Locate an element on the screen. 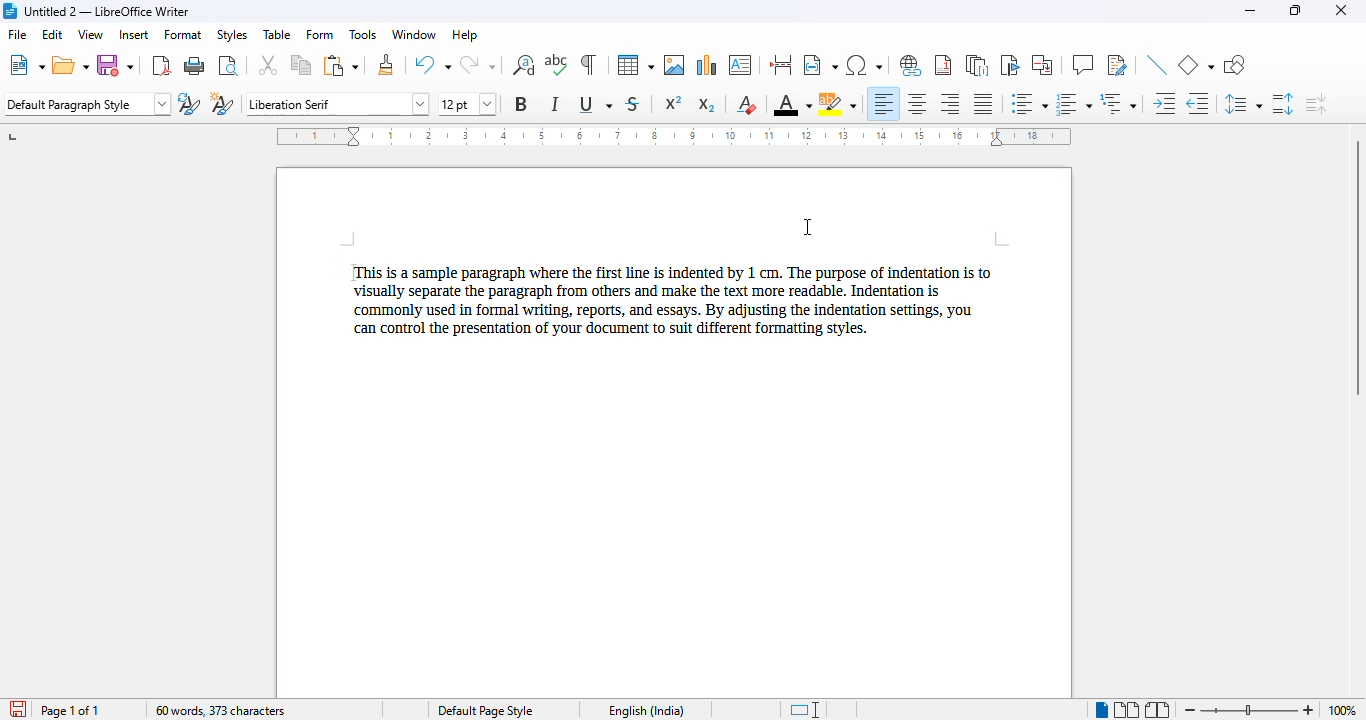  character highlighting color is located at coordinates (838, 104).